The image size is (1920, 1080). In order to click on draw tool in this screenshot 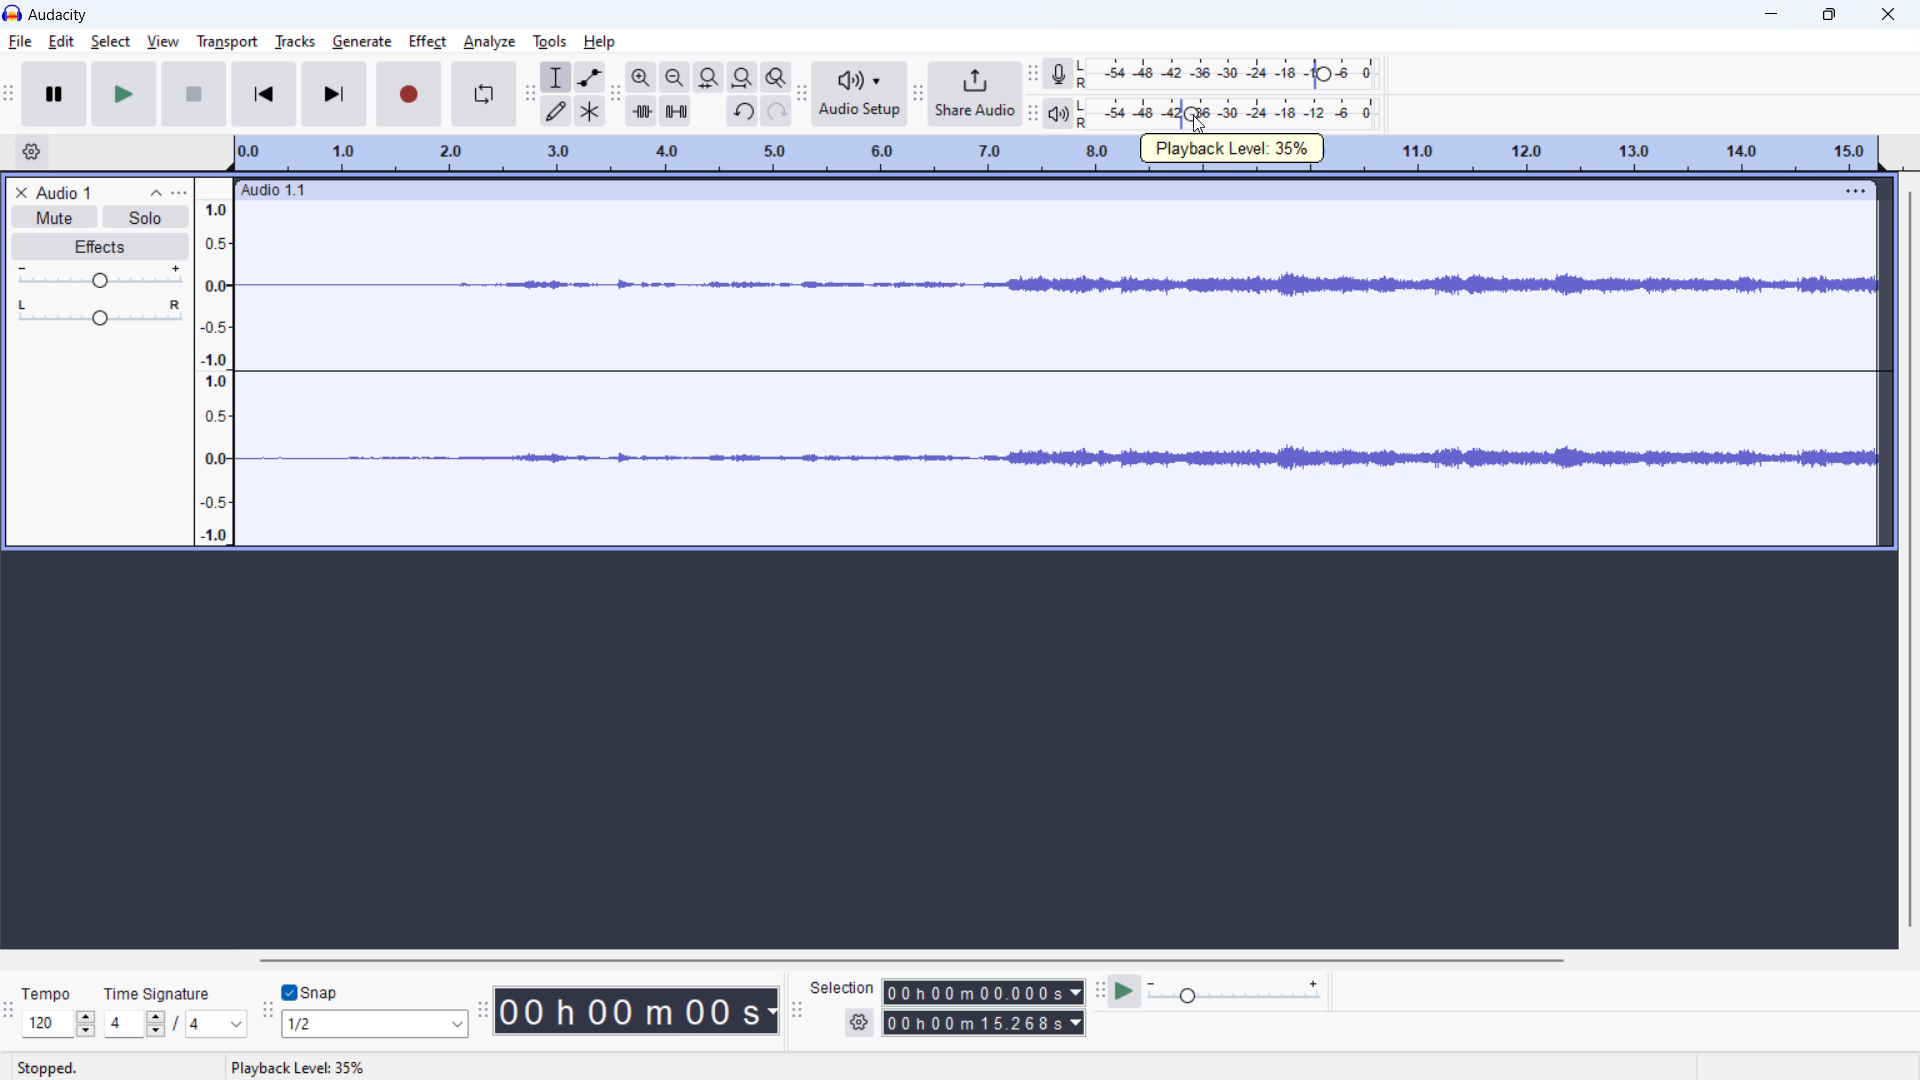, I will do `click(555, 110)`.